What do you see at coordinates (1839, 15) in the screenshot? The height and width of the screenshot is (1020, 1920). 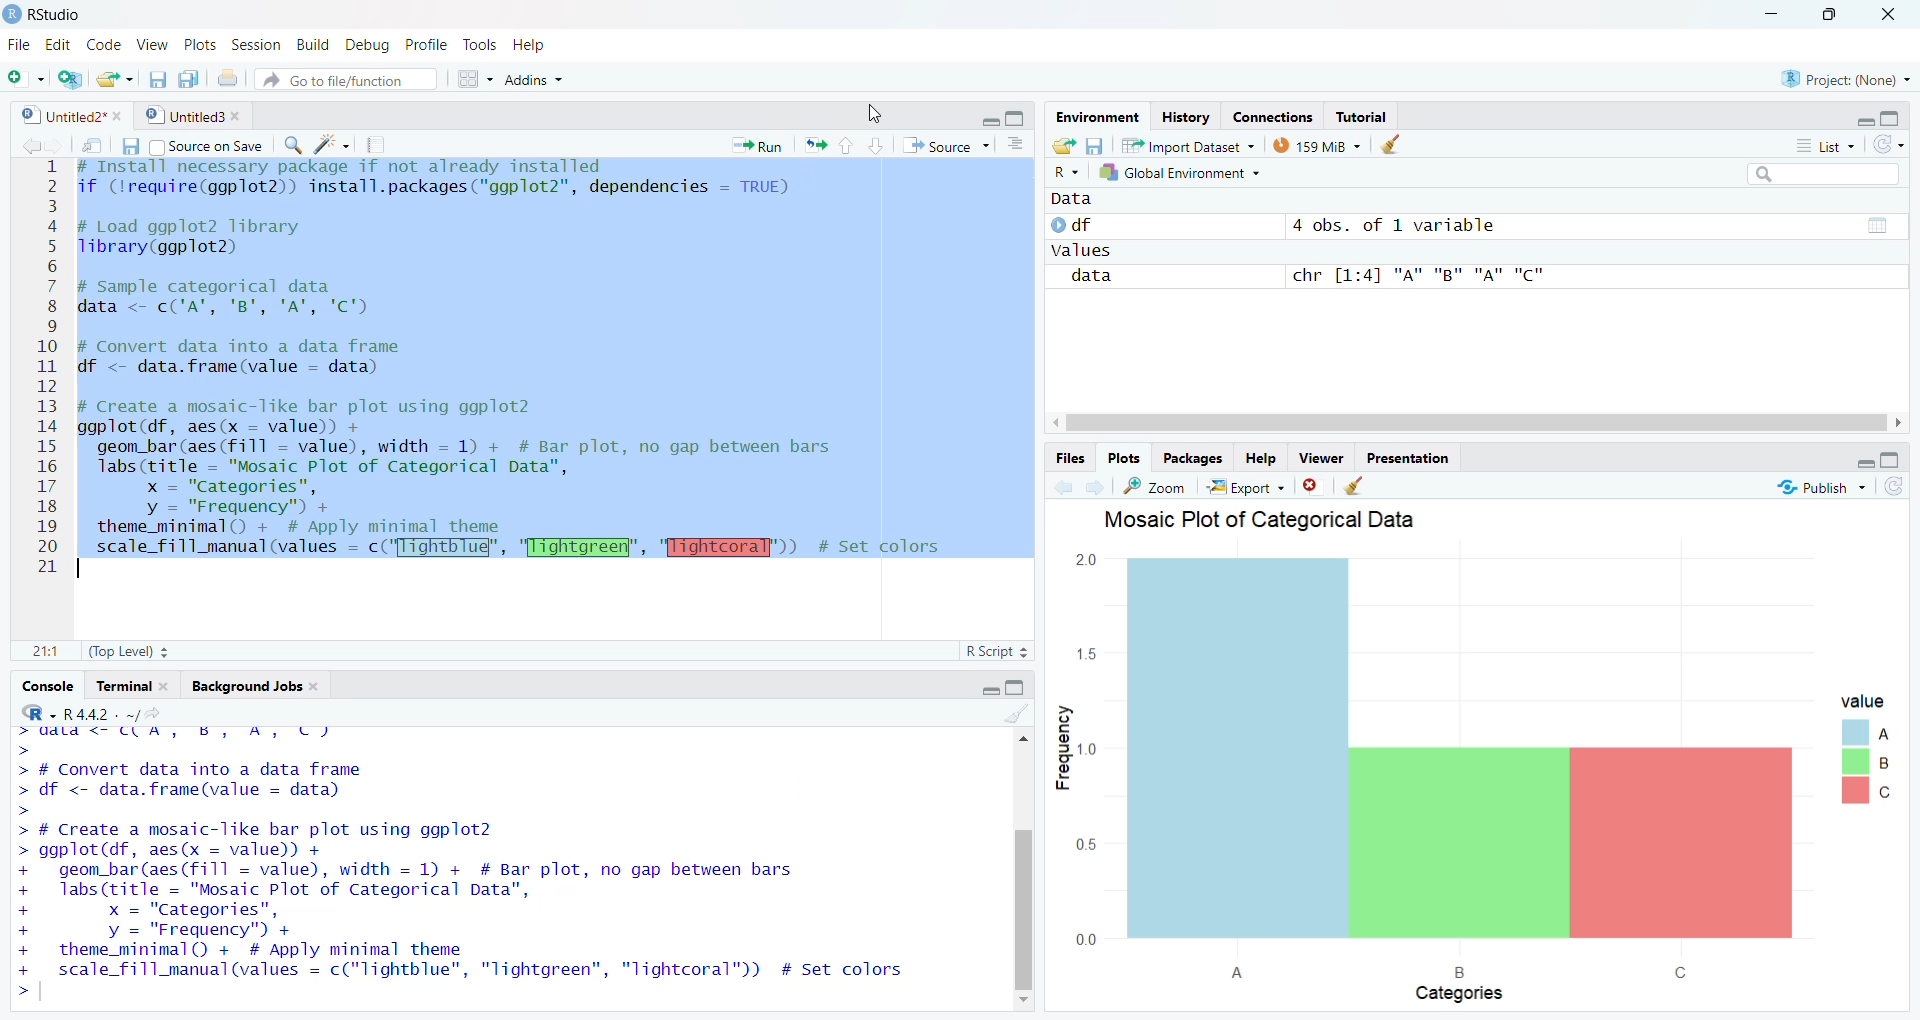 I see `Restore Down` at bounding box center [1839, 15].